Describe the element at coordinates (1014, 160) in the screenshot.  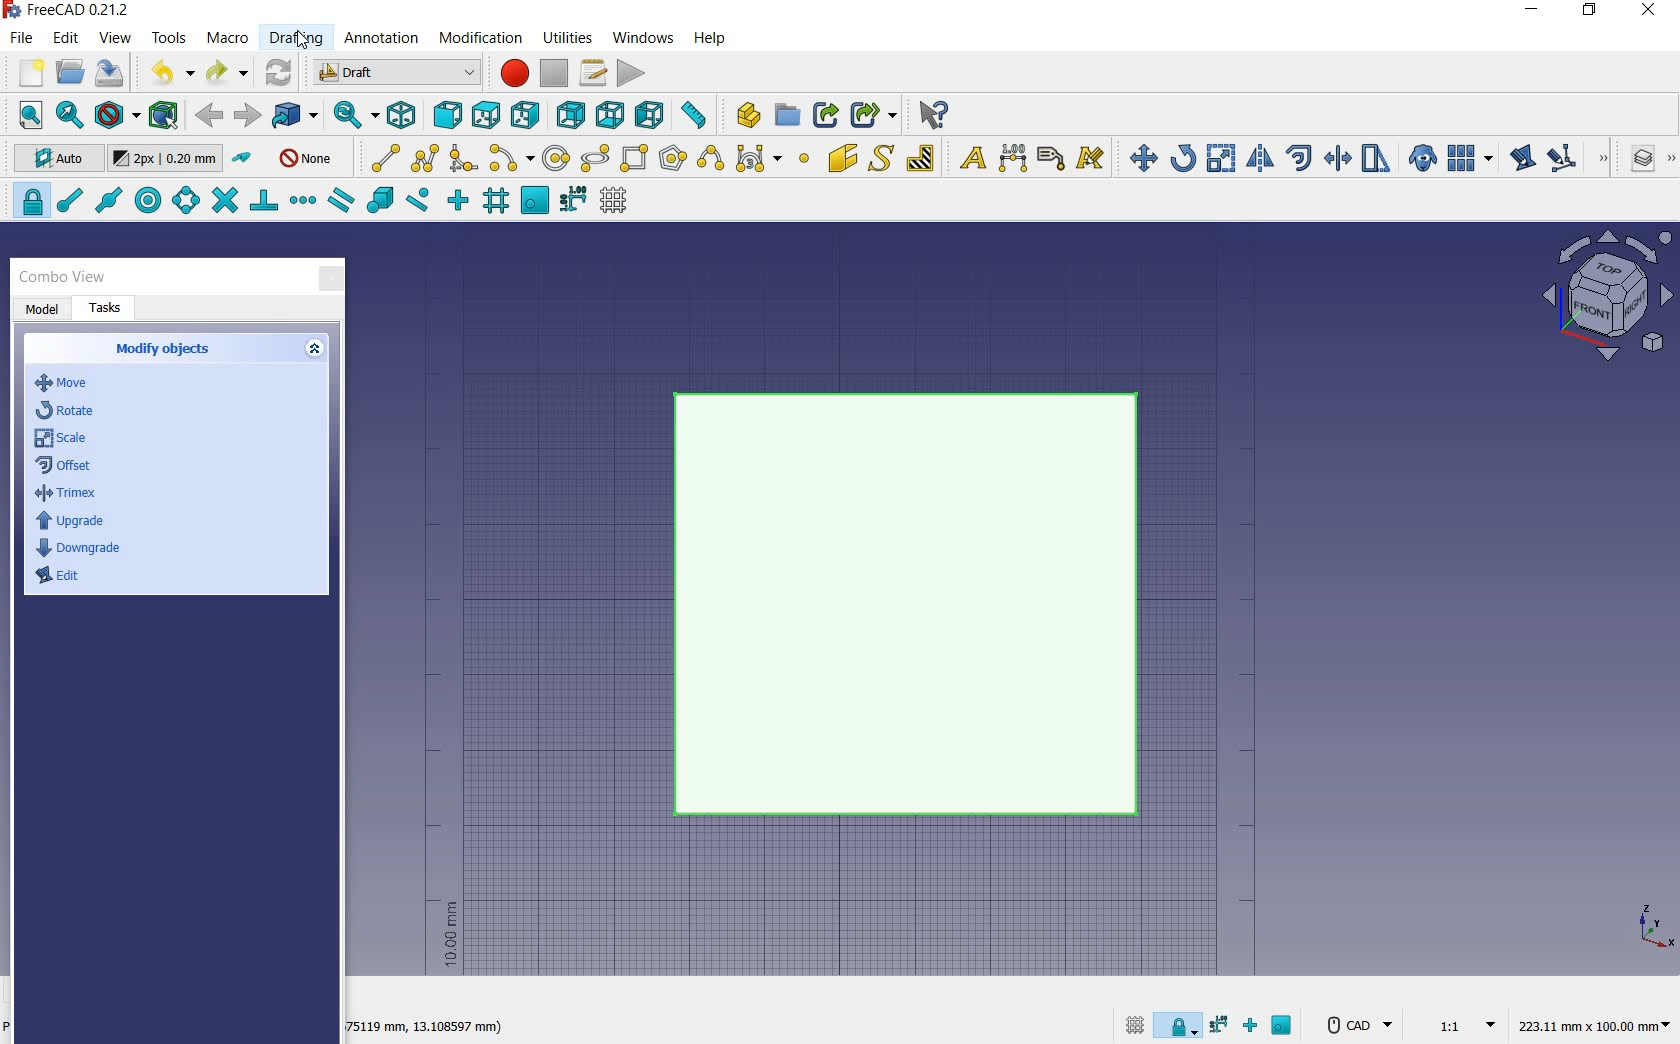
I see `dimension` at that location.